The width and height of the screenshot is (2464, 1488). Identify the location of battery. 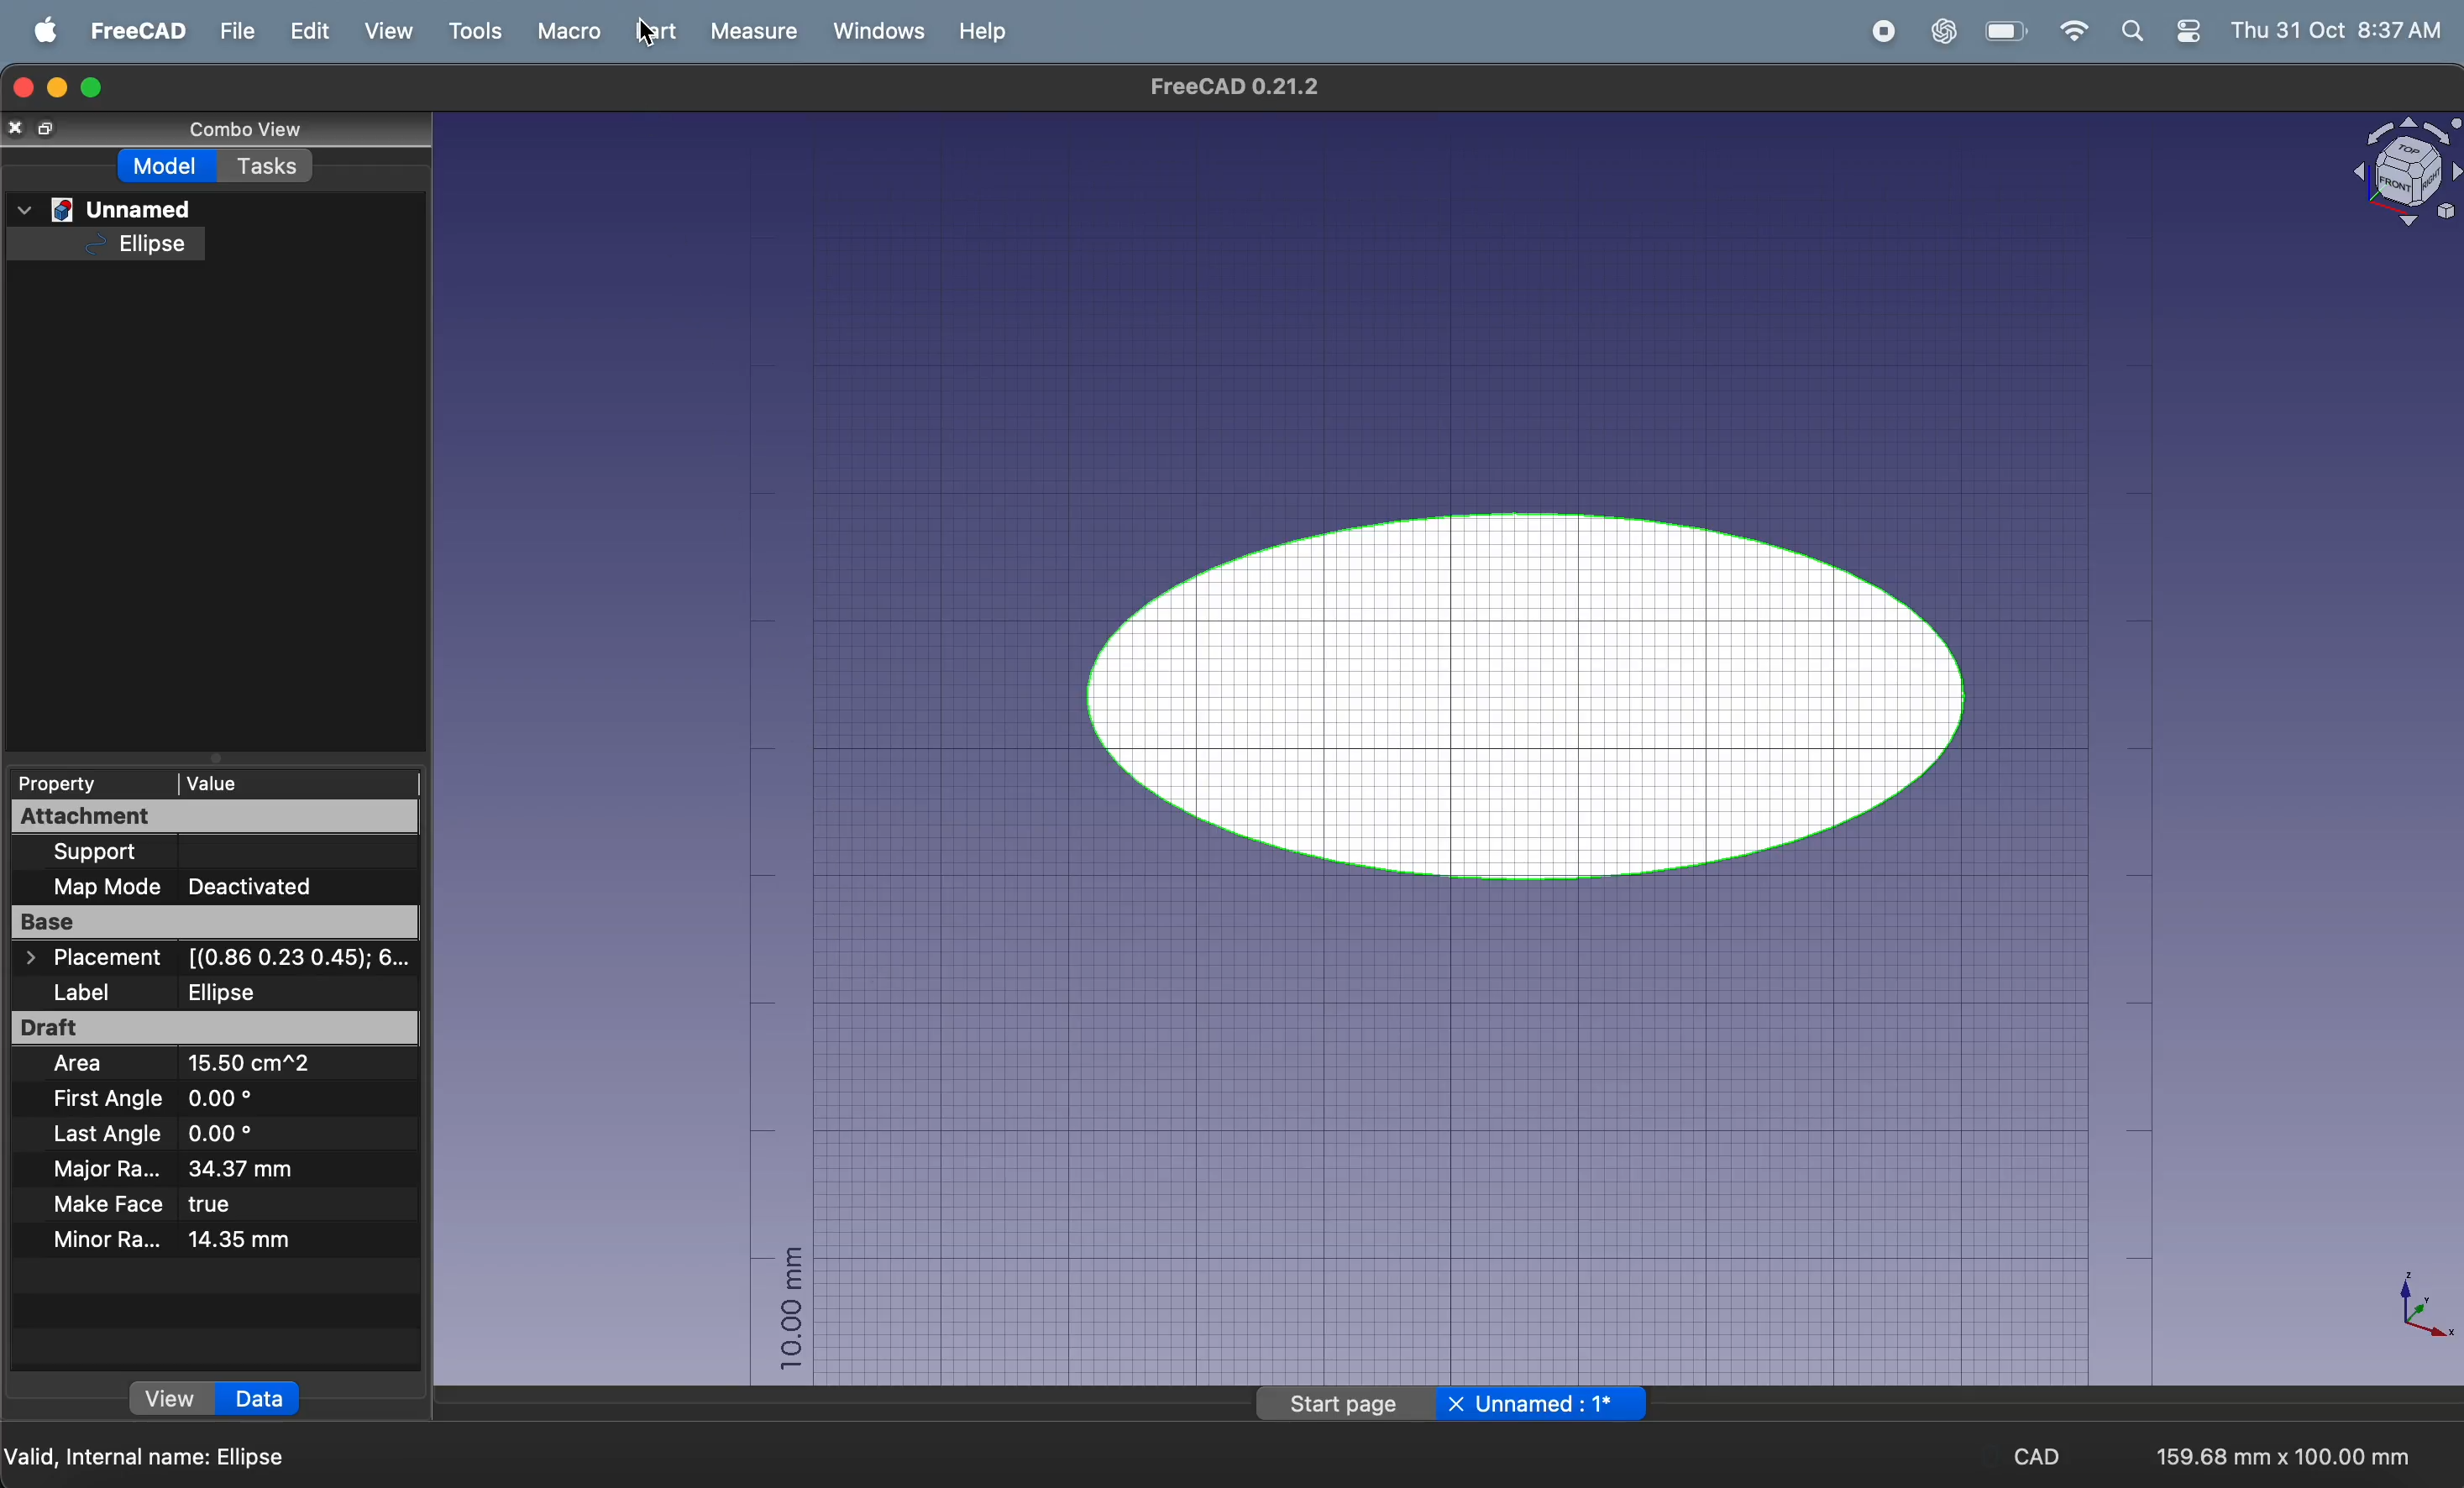
(2003, 32).